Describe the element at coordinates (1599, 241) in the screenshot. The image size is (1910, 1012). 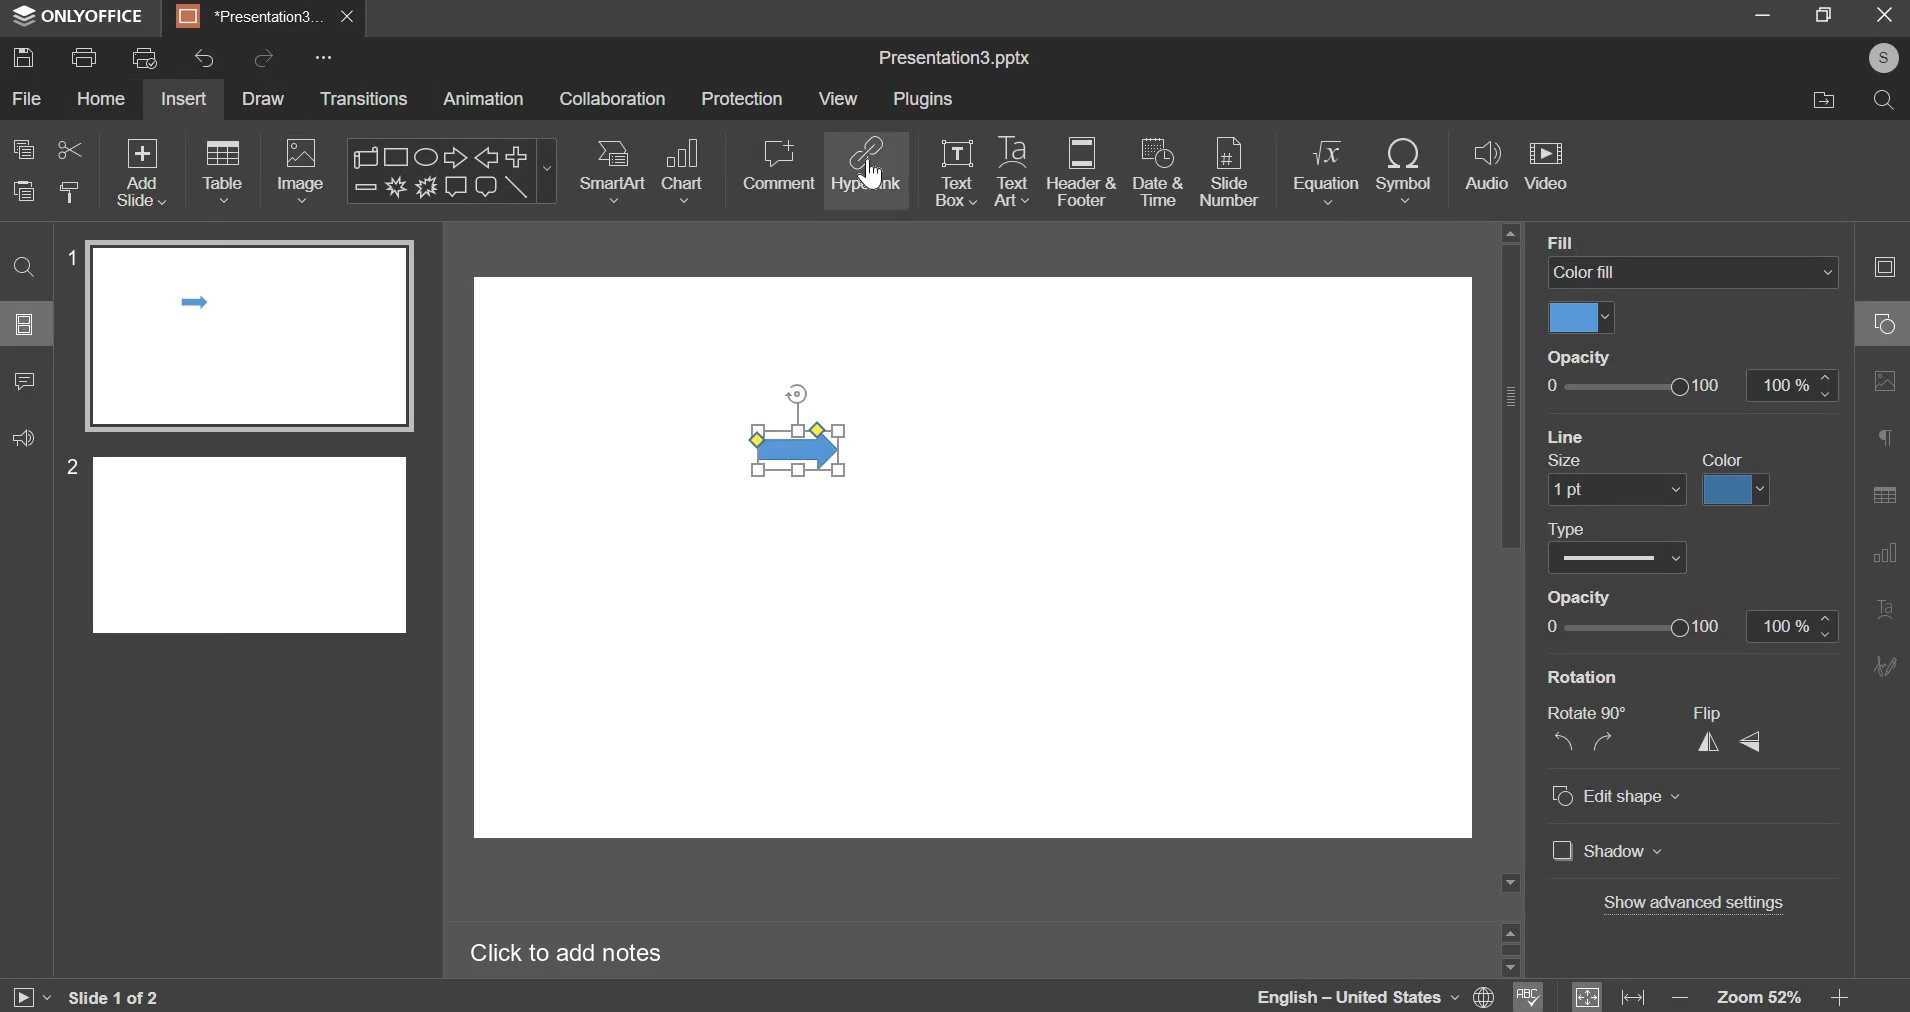
I see `background` at that location.